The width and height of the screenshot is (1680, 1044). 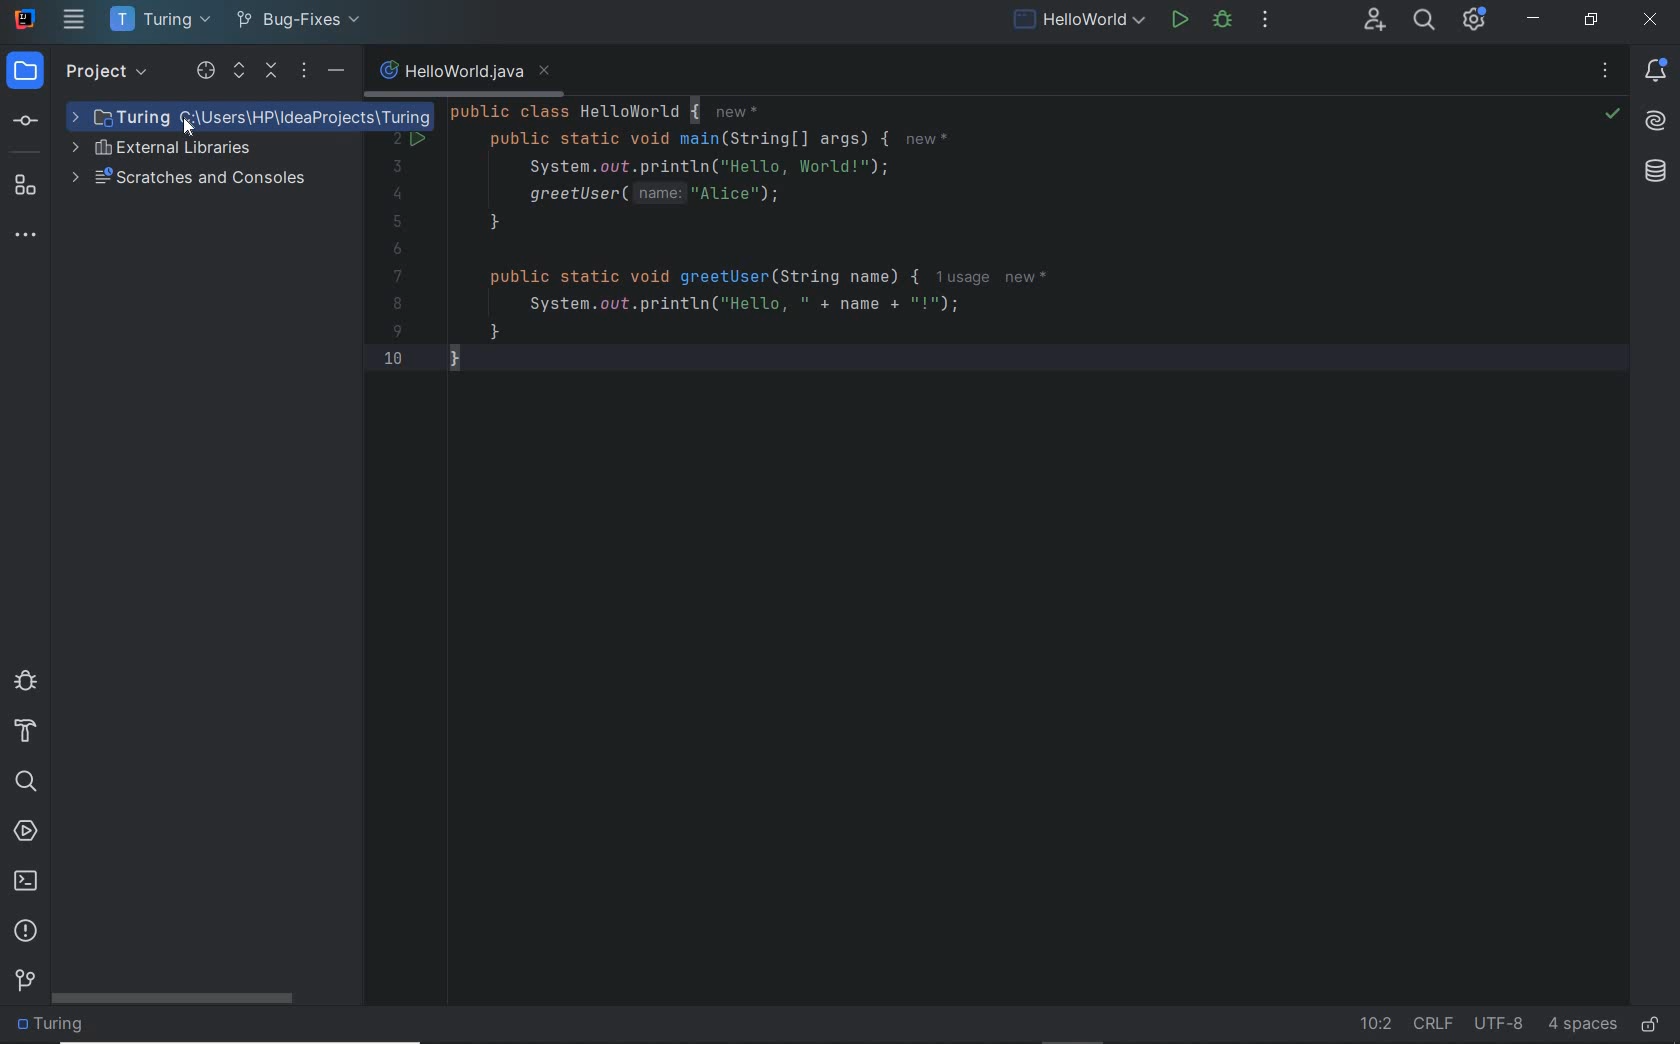 I want to click on commit, so click(x=29, y=122).